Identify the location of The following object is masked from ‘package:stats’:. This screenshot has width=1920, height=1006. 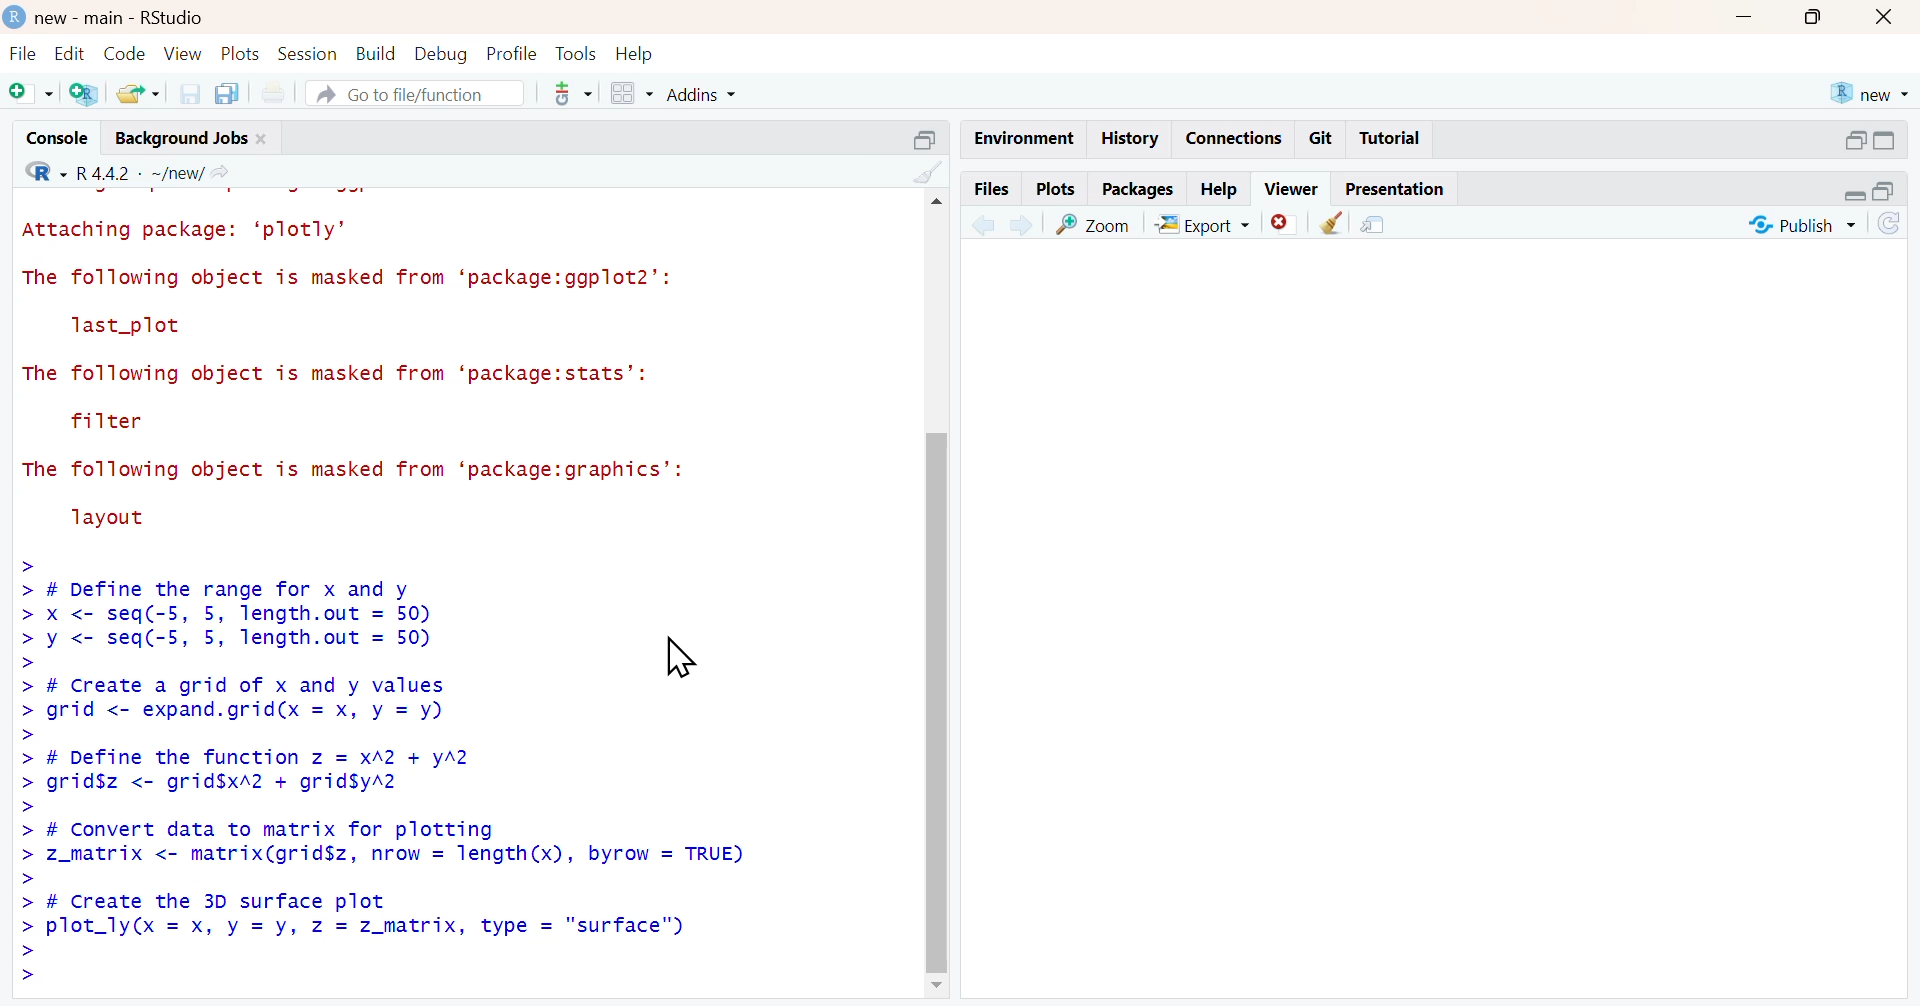
(347, 376).